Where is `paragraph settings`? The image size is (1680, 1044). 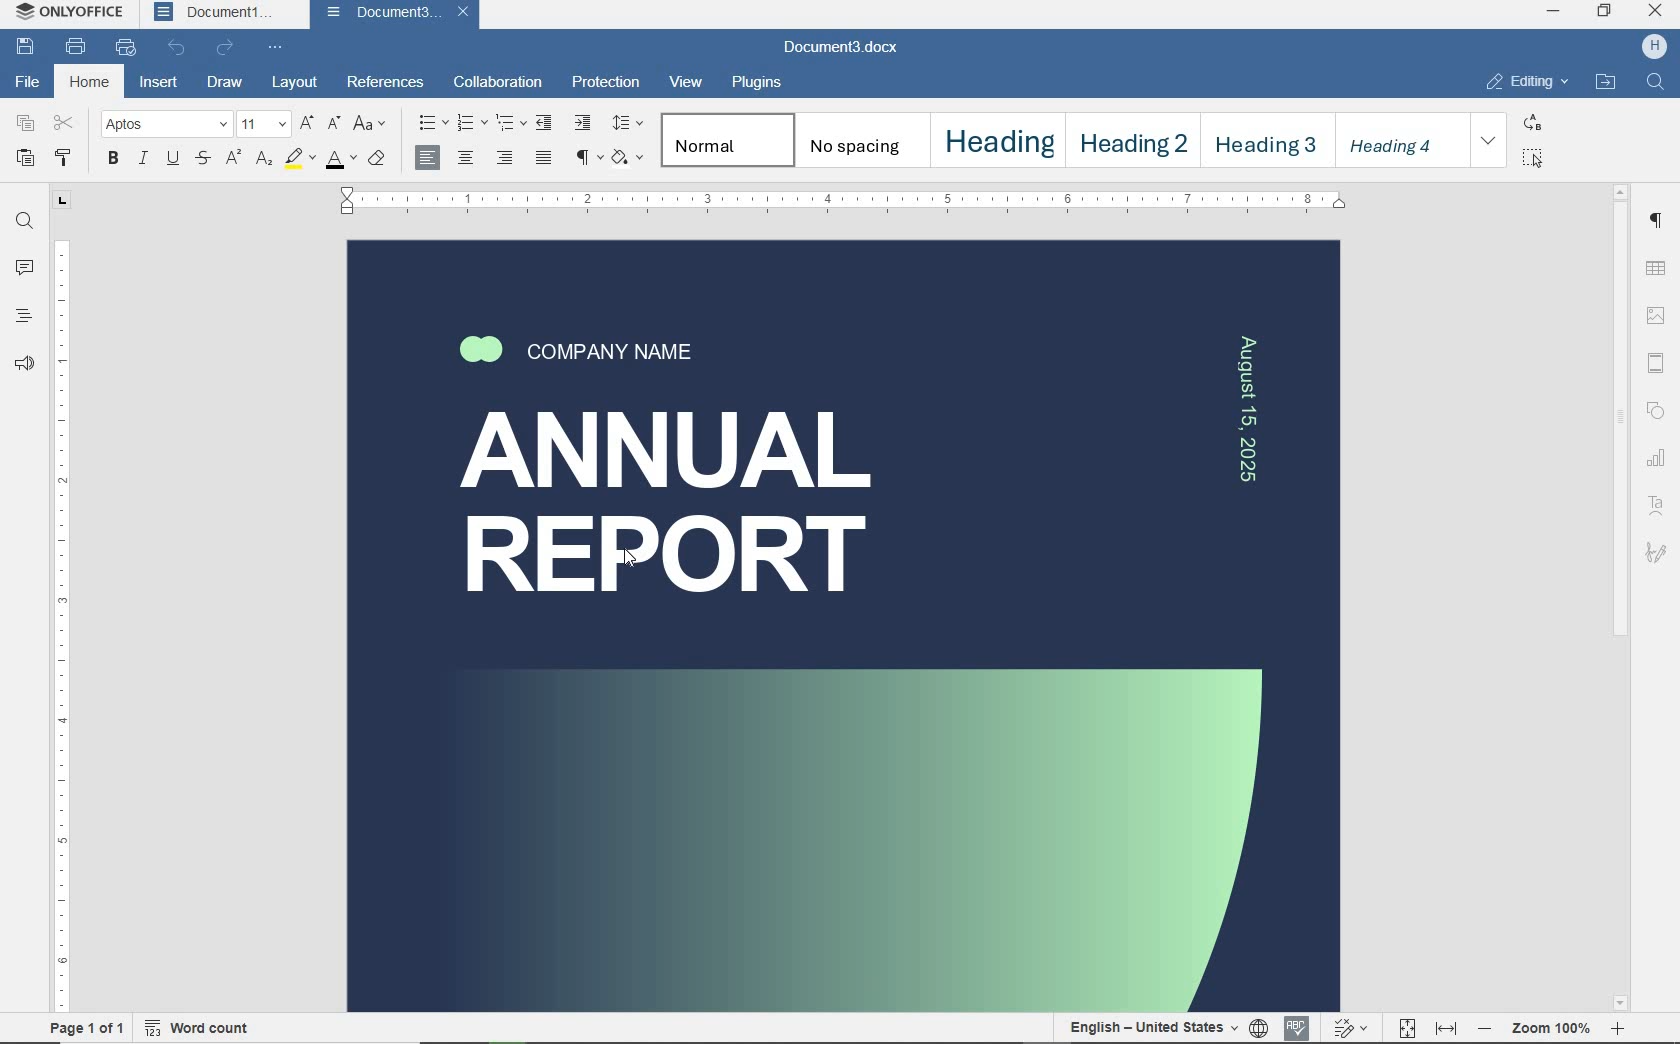 paragraph settings is located at coordinates (1658, 221).